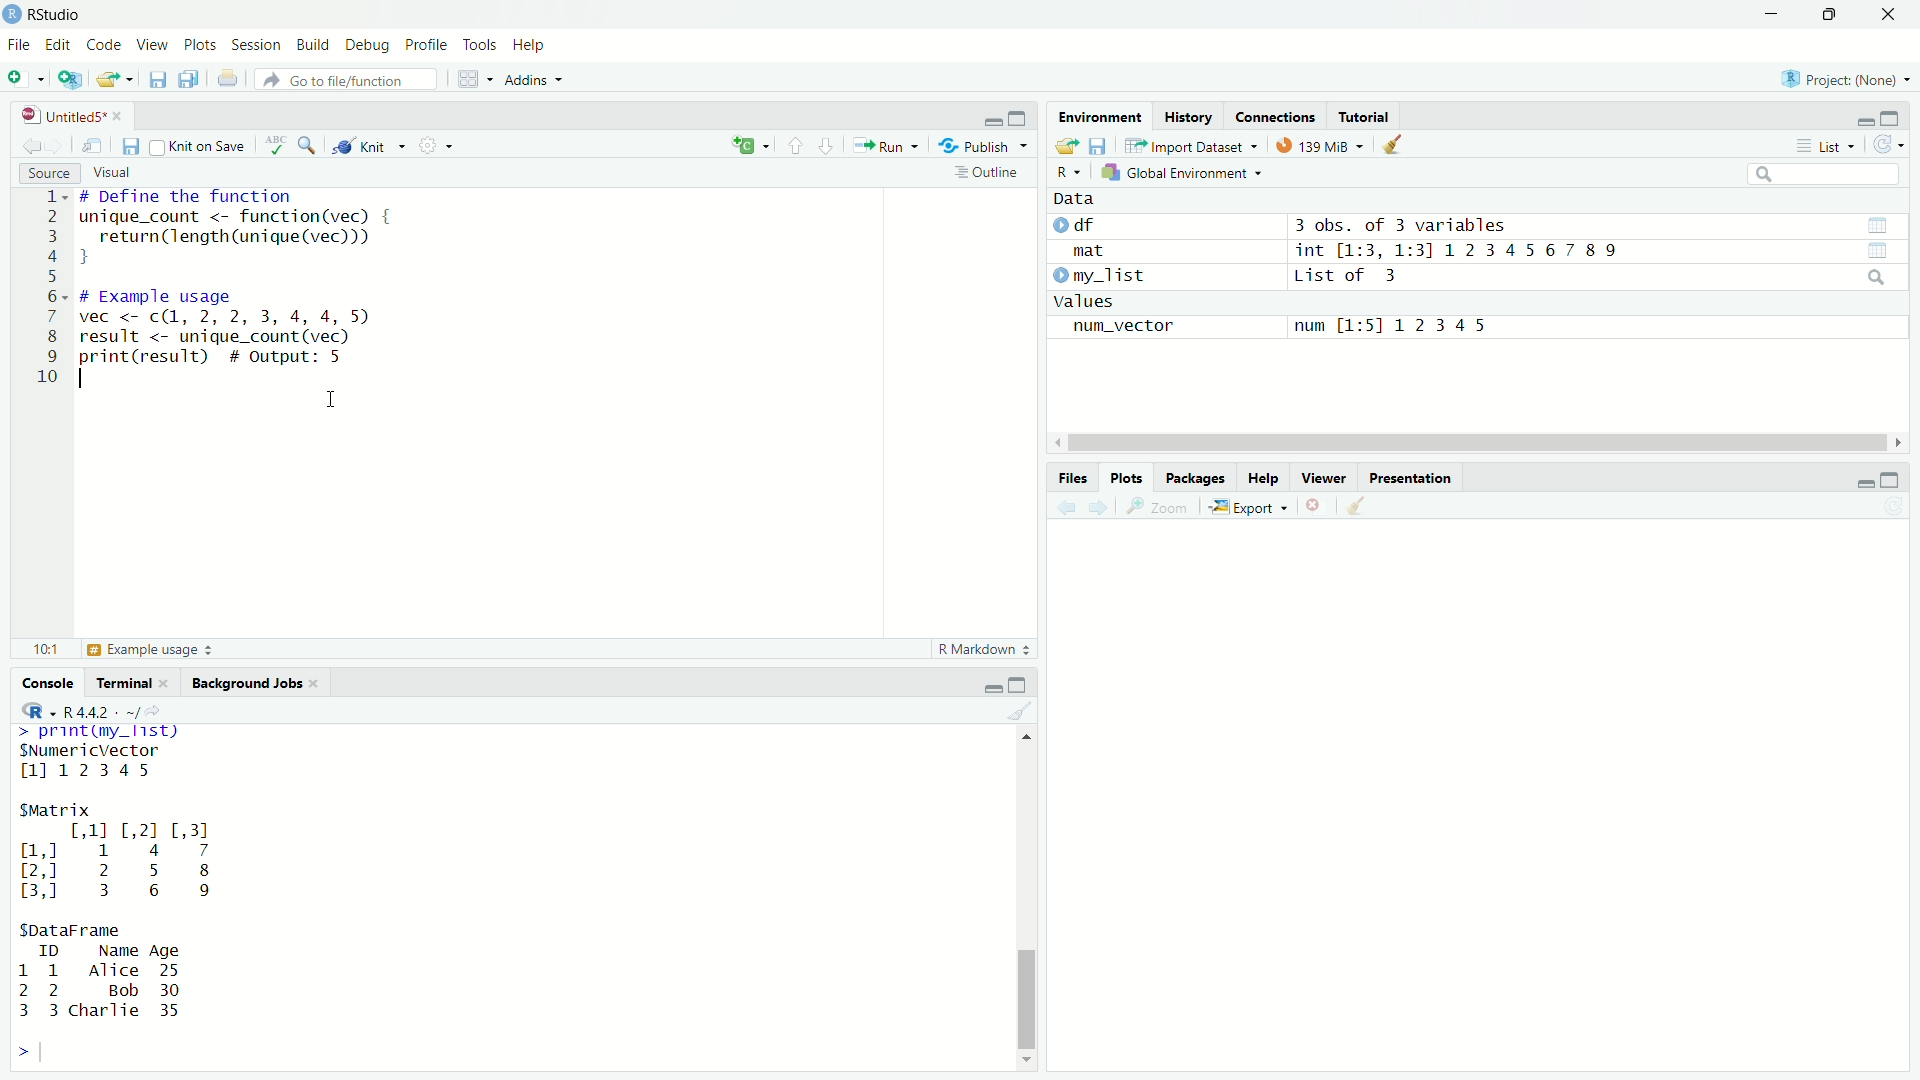  What do you see at coordinates (315, 46) in the screenshot?
I see `Build` at bounding box center [315, 46].